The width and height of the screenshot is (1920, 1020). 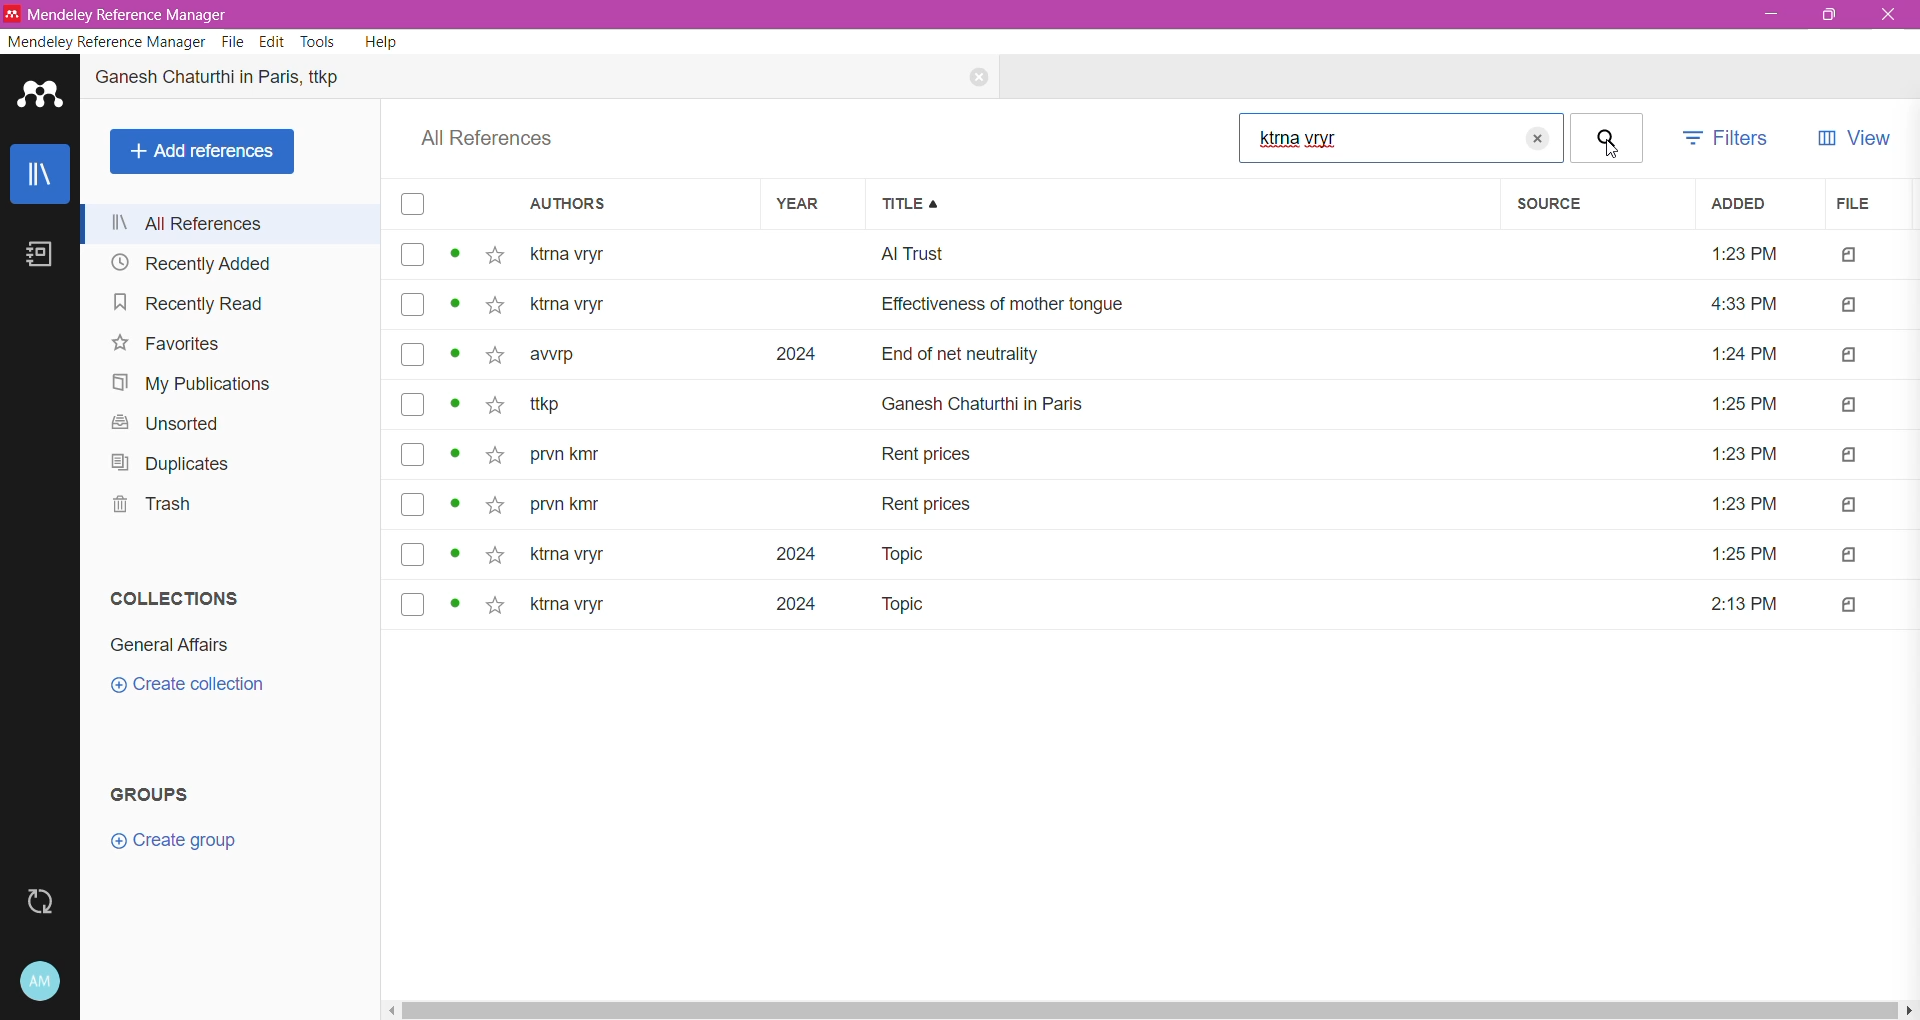 I want to click on view status, so click(x=456, y=254).